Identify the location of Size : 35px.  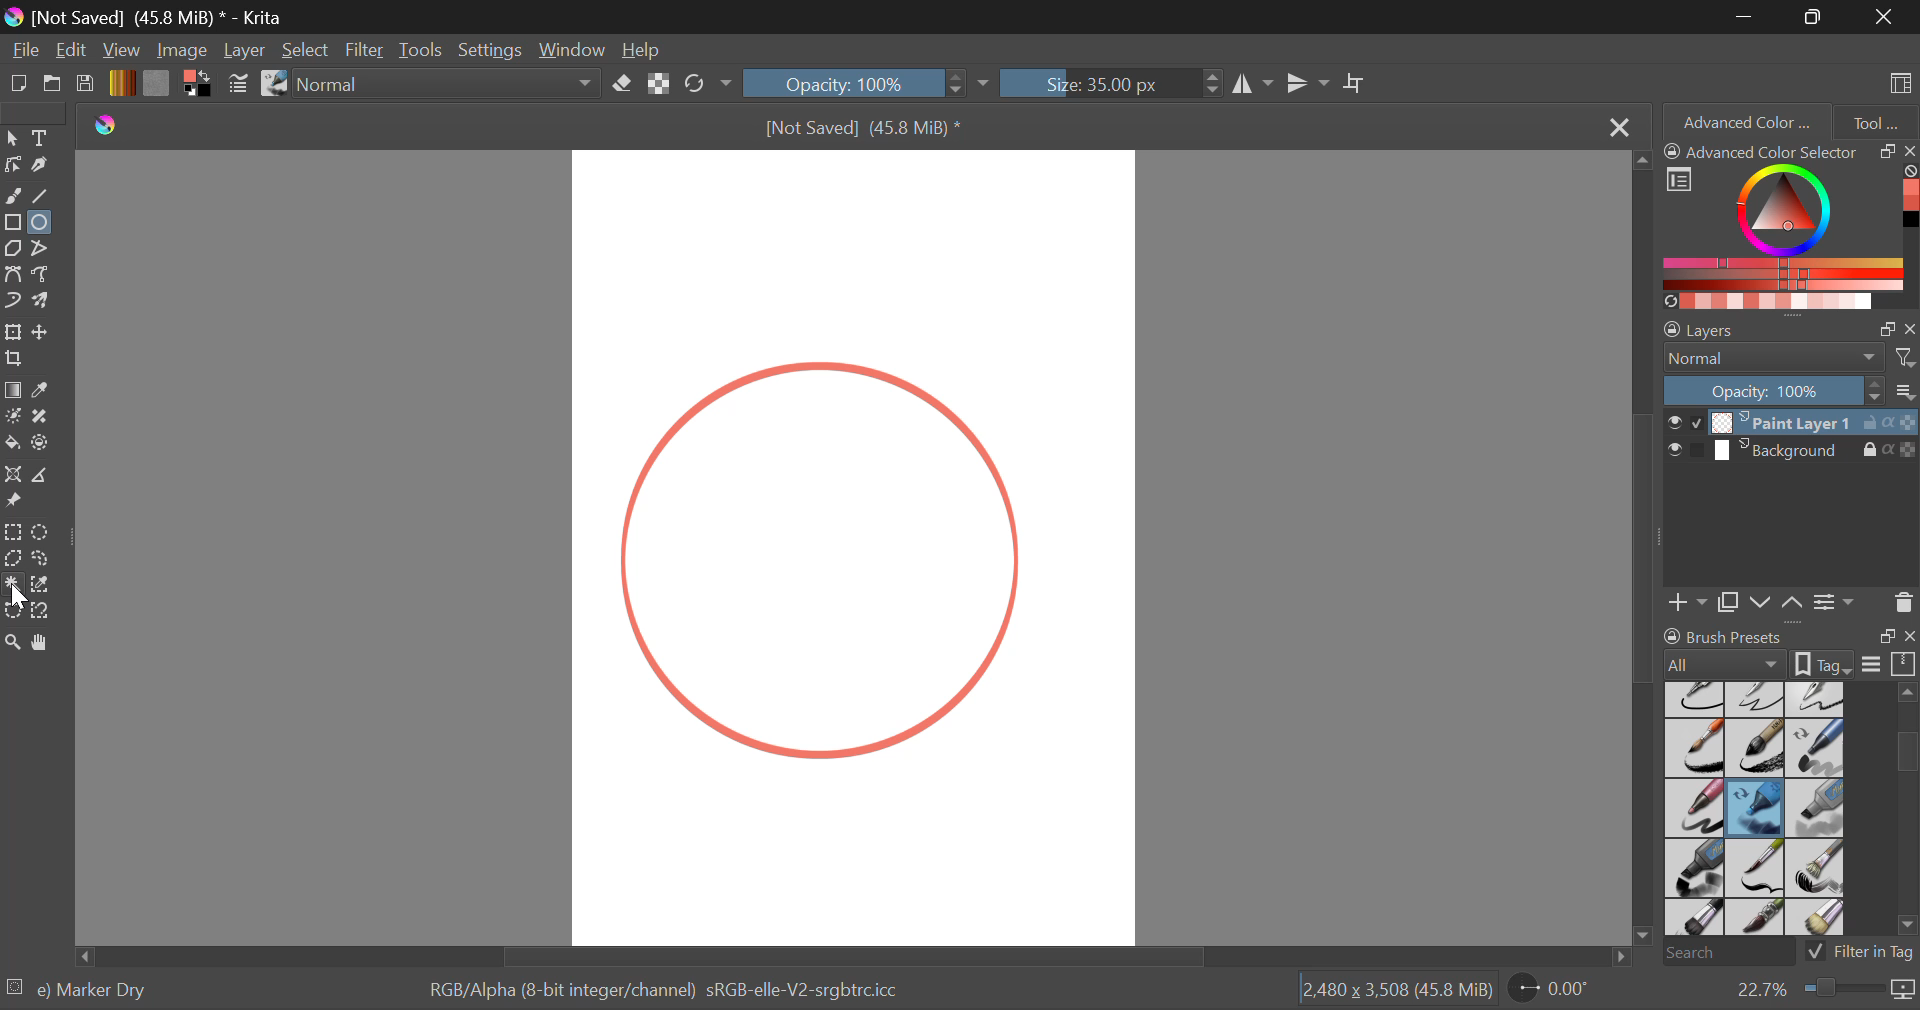
(1110, 83).